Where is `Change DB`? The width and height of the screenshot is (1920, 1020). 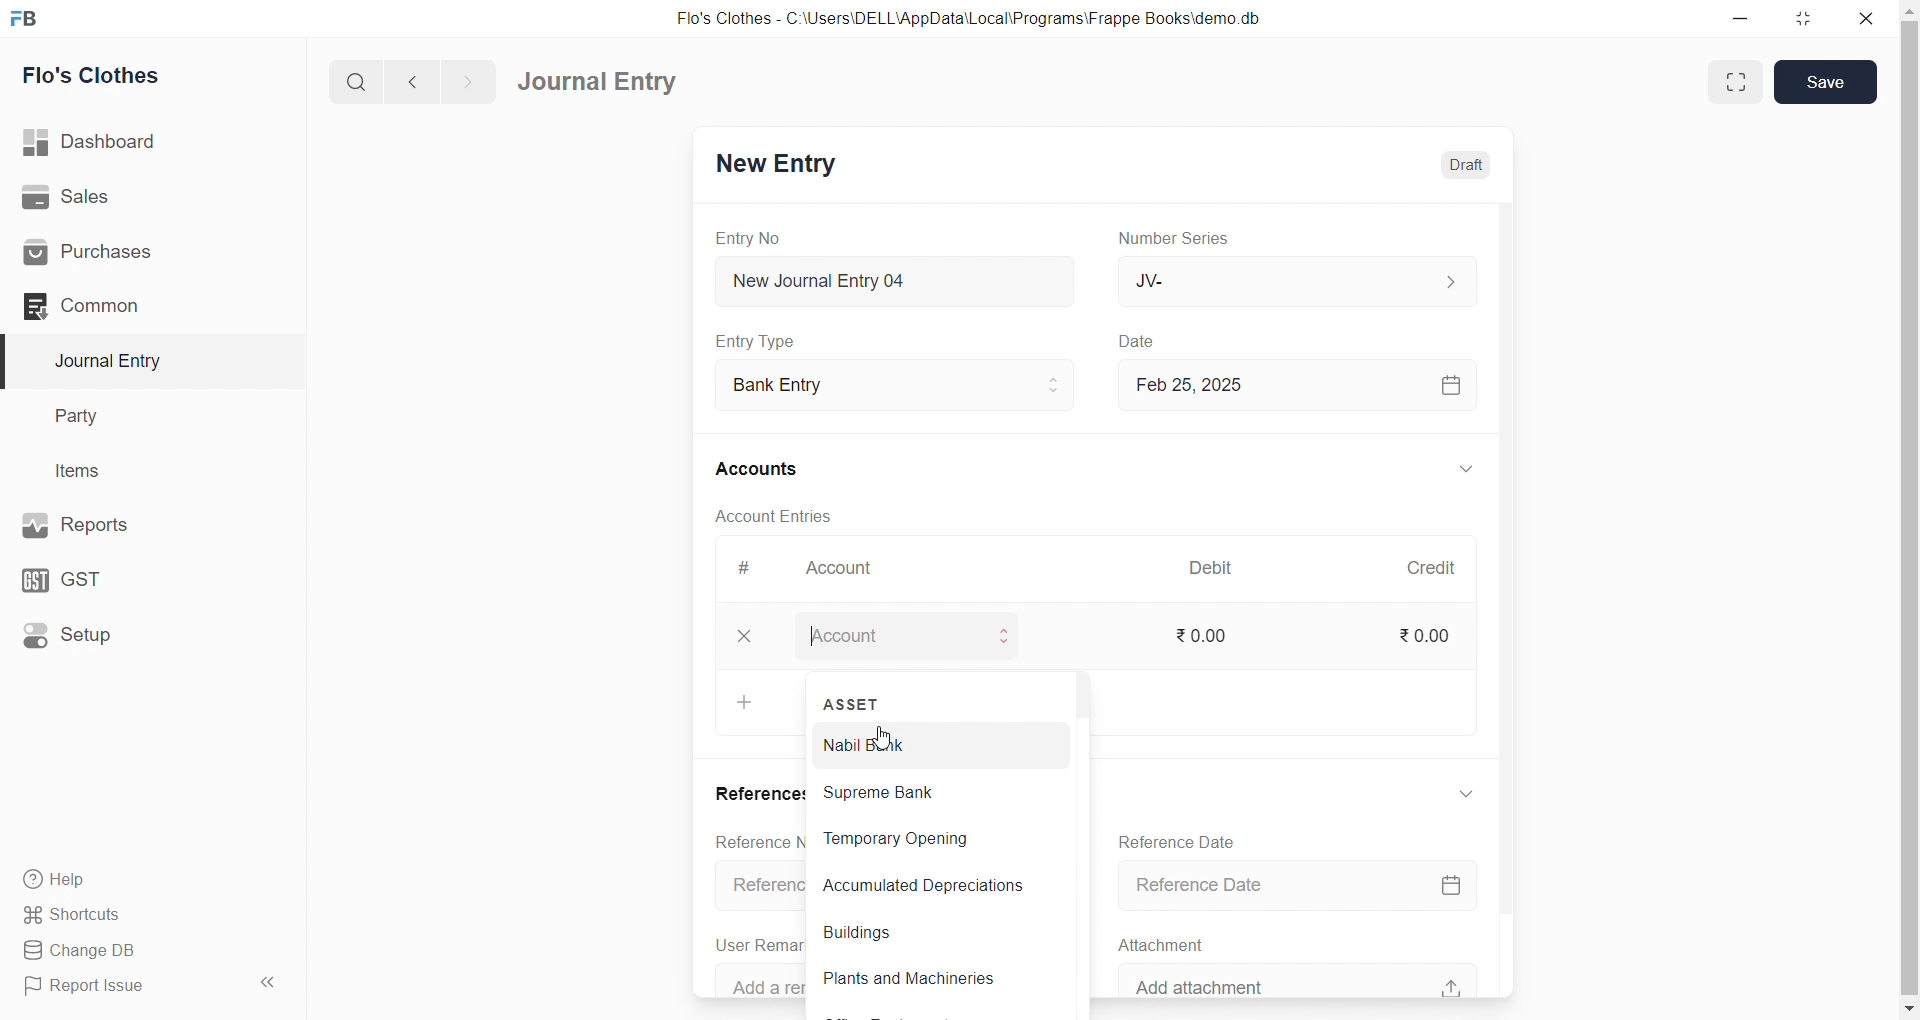
Change DB is located at coordinates (143, 951).